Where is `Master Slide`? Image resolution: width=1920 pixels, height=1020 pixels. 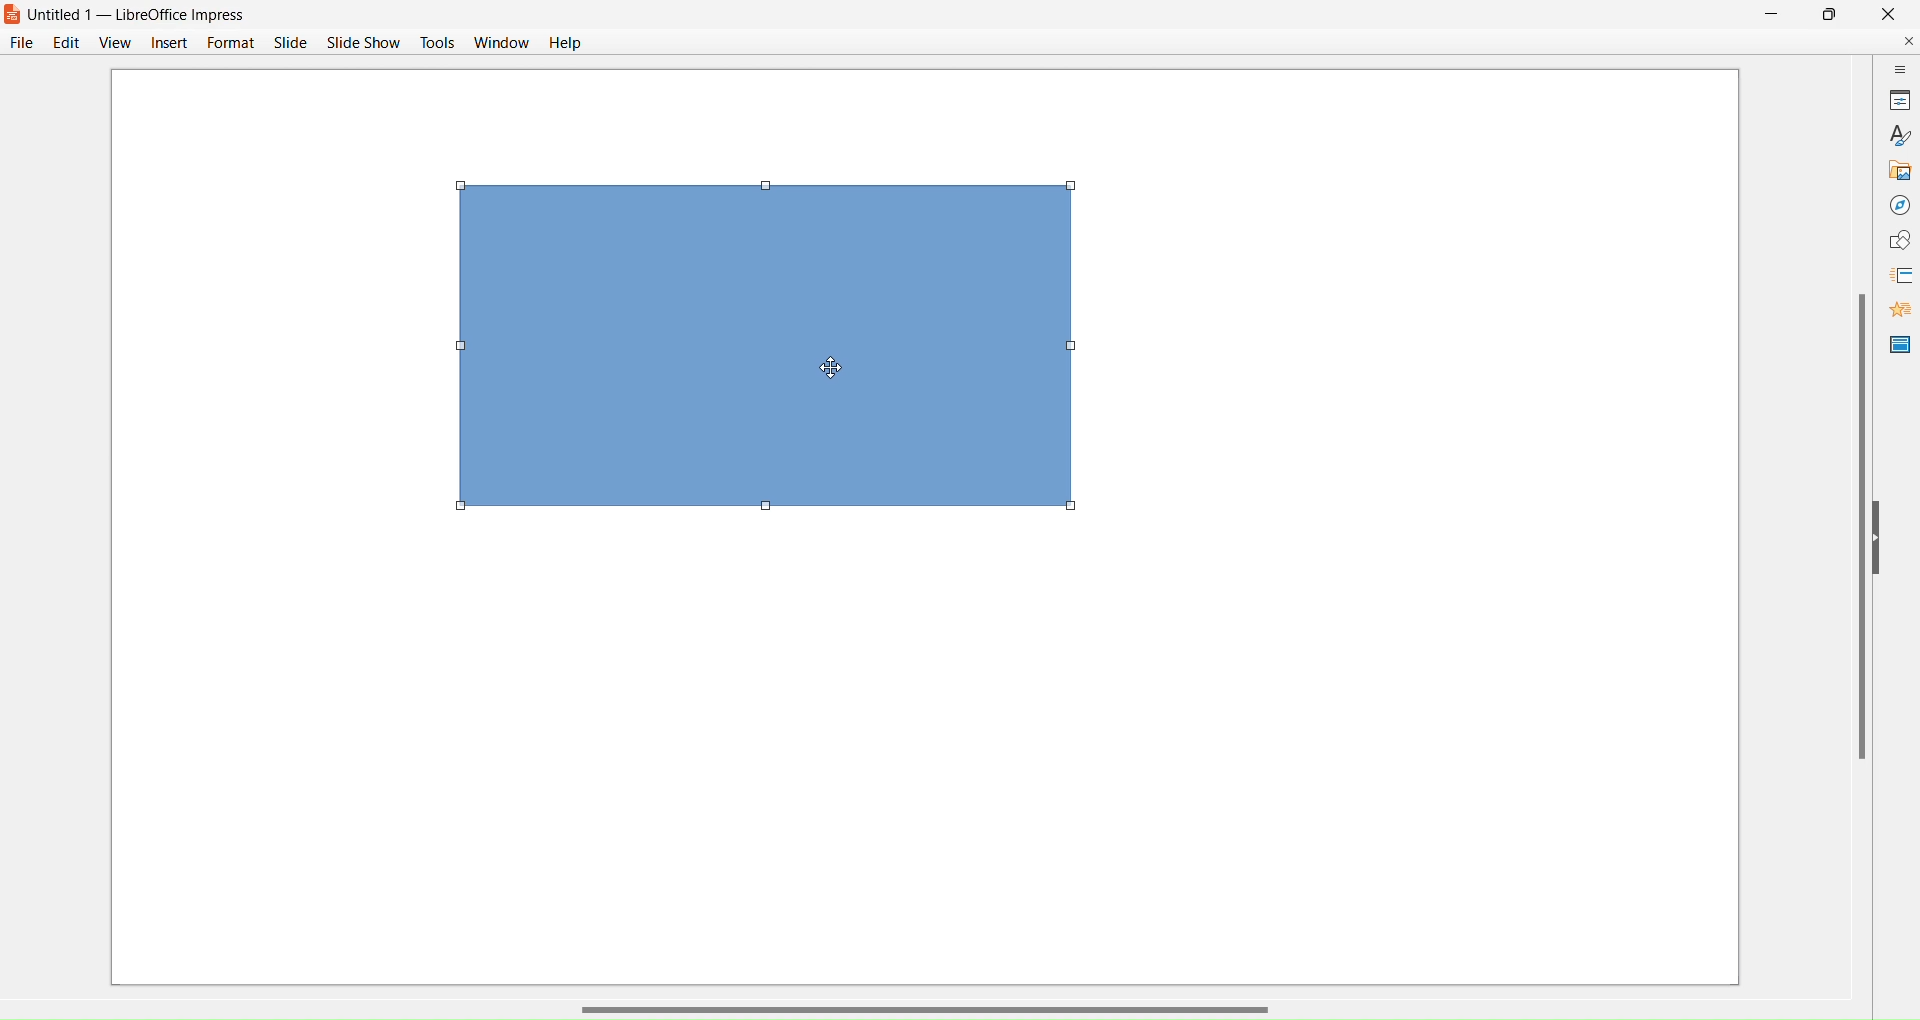 Master Slide is located at coordinates (1901, 344).